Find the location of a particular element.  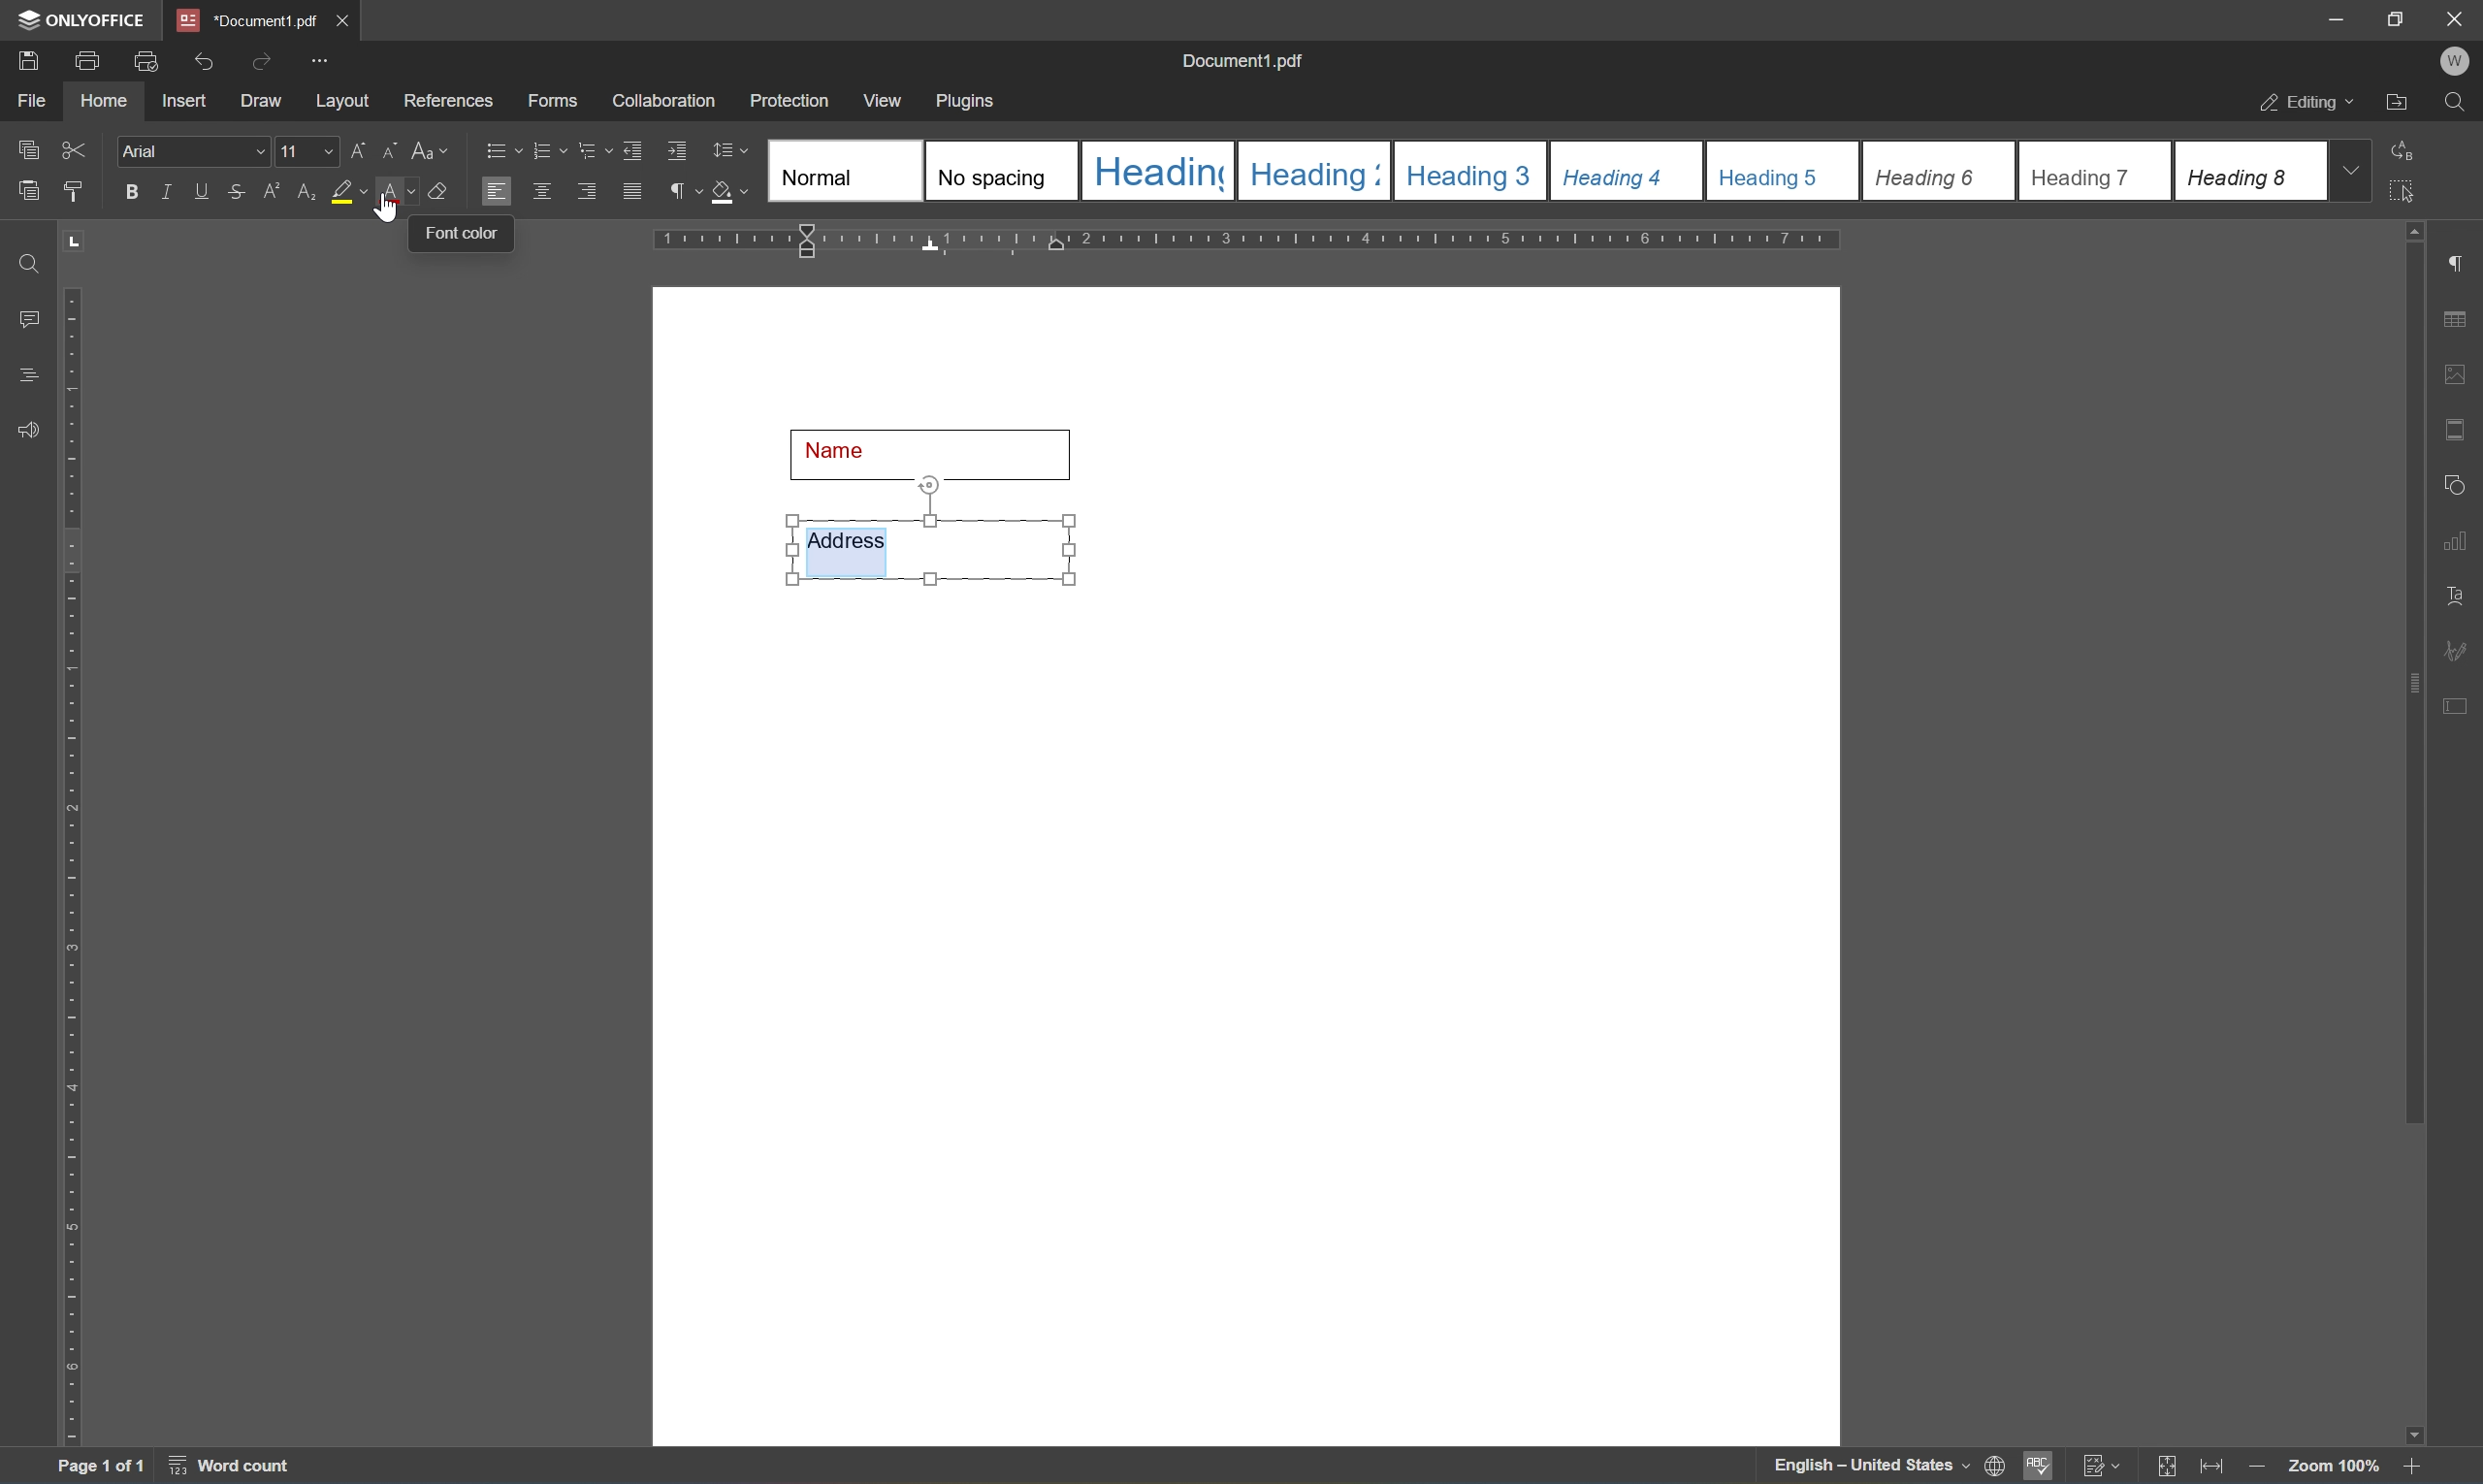

font size is located at coordinates (308, 150).